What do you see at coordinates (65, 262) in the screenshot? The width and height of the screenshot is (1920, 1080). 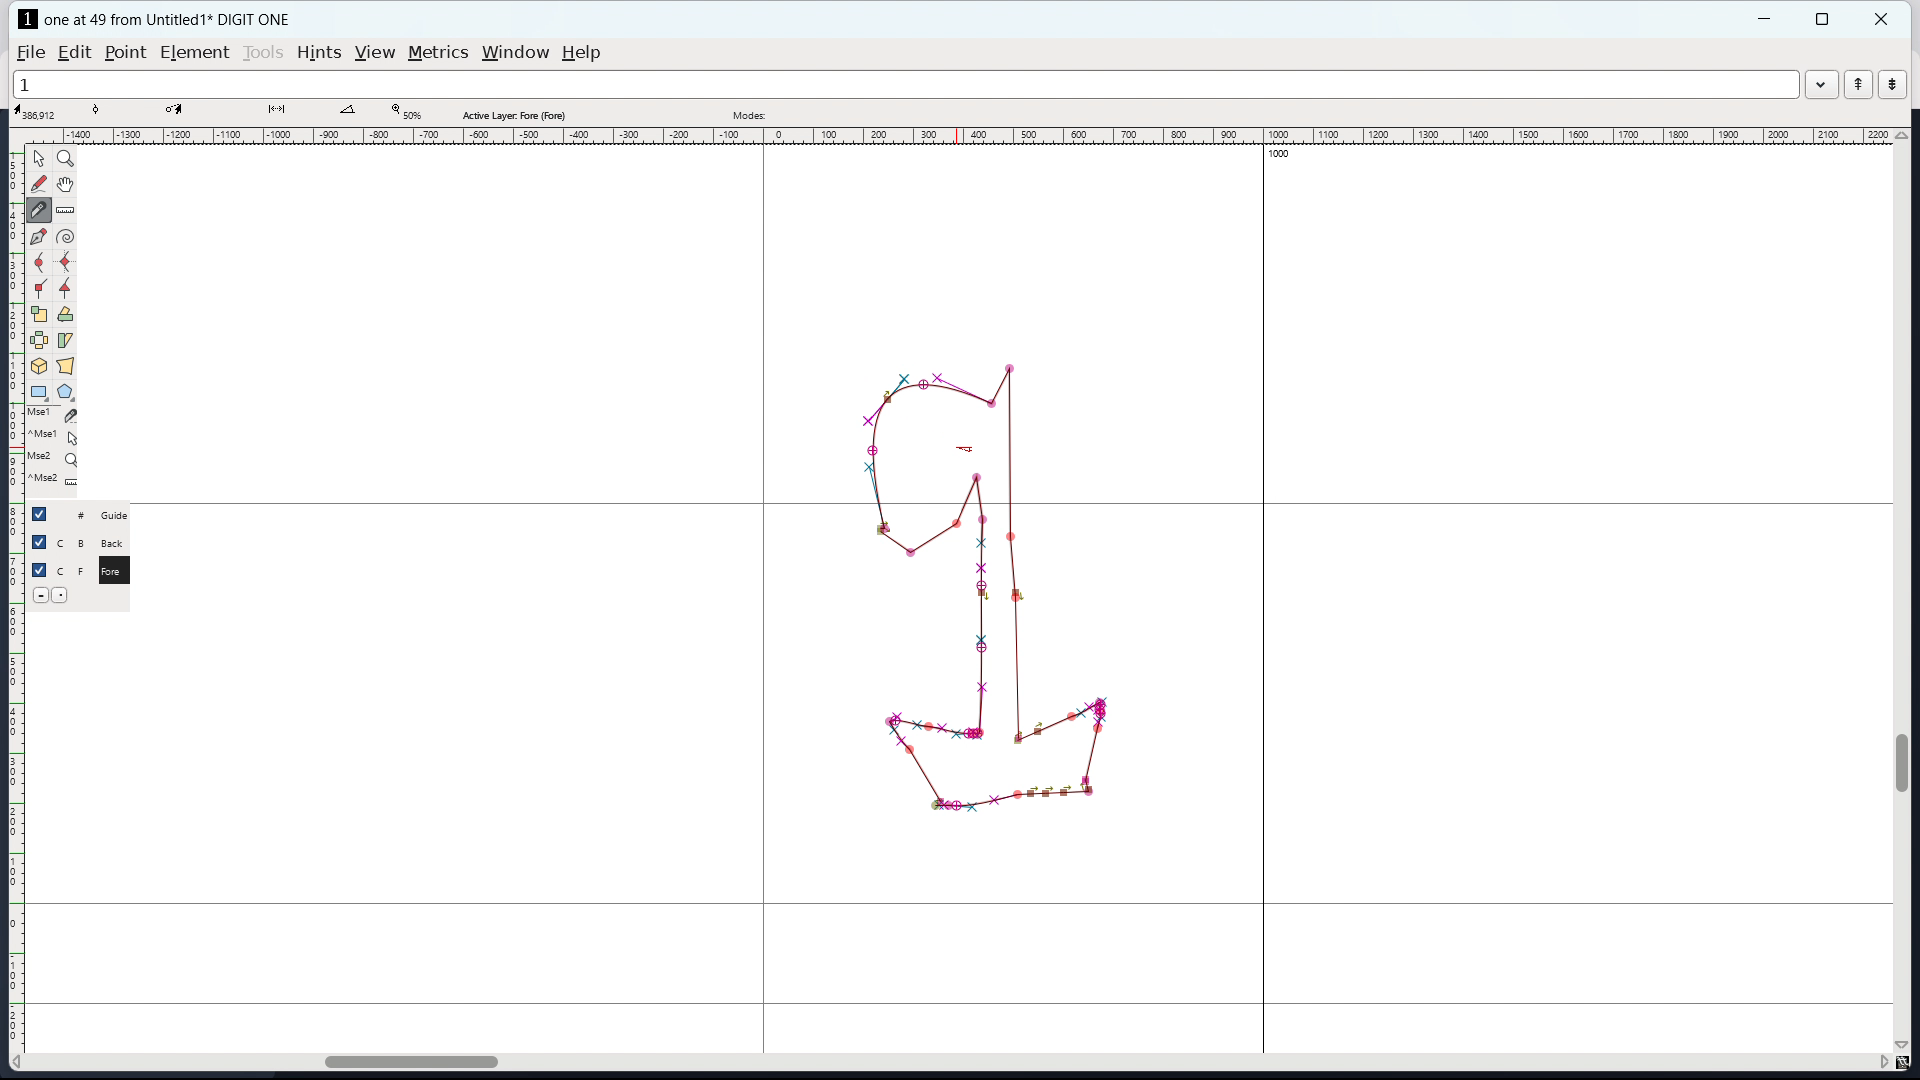 I see `add a curve point always either horizontal or vertical` at bounding box center [65, 262].